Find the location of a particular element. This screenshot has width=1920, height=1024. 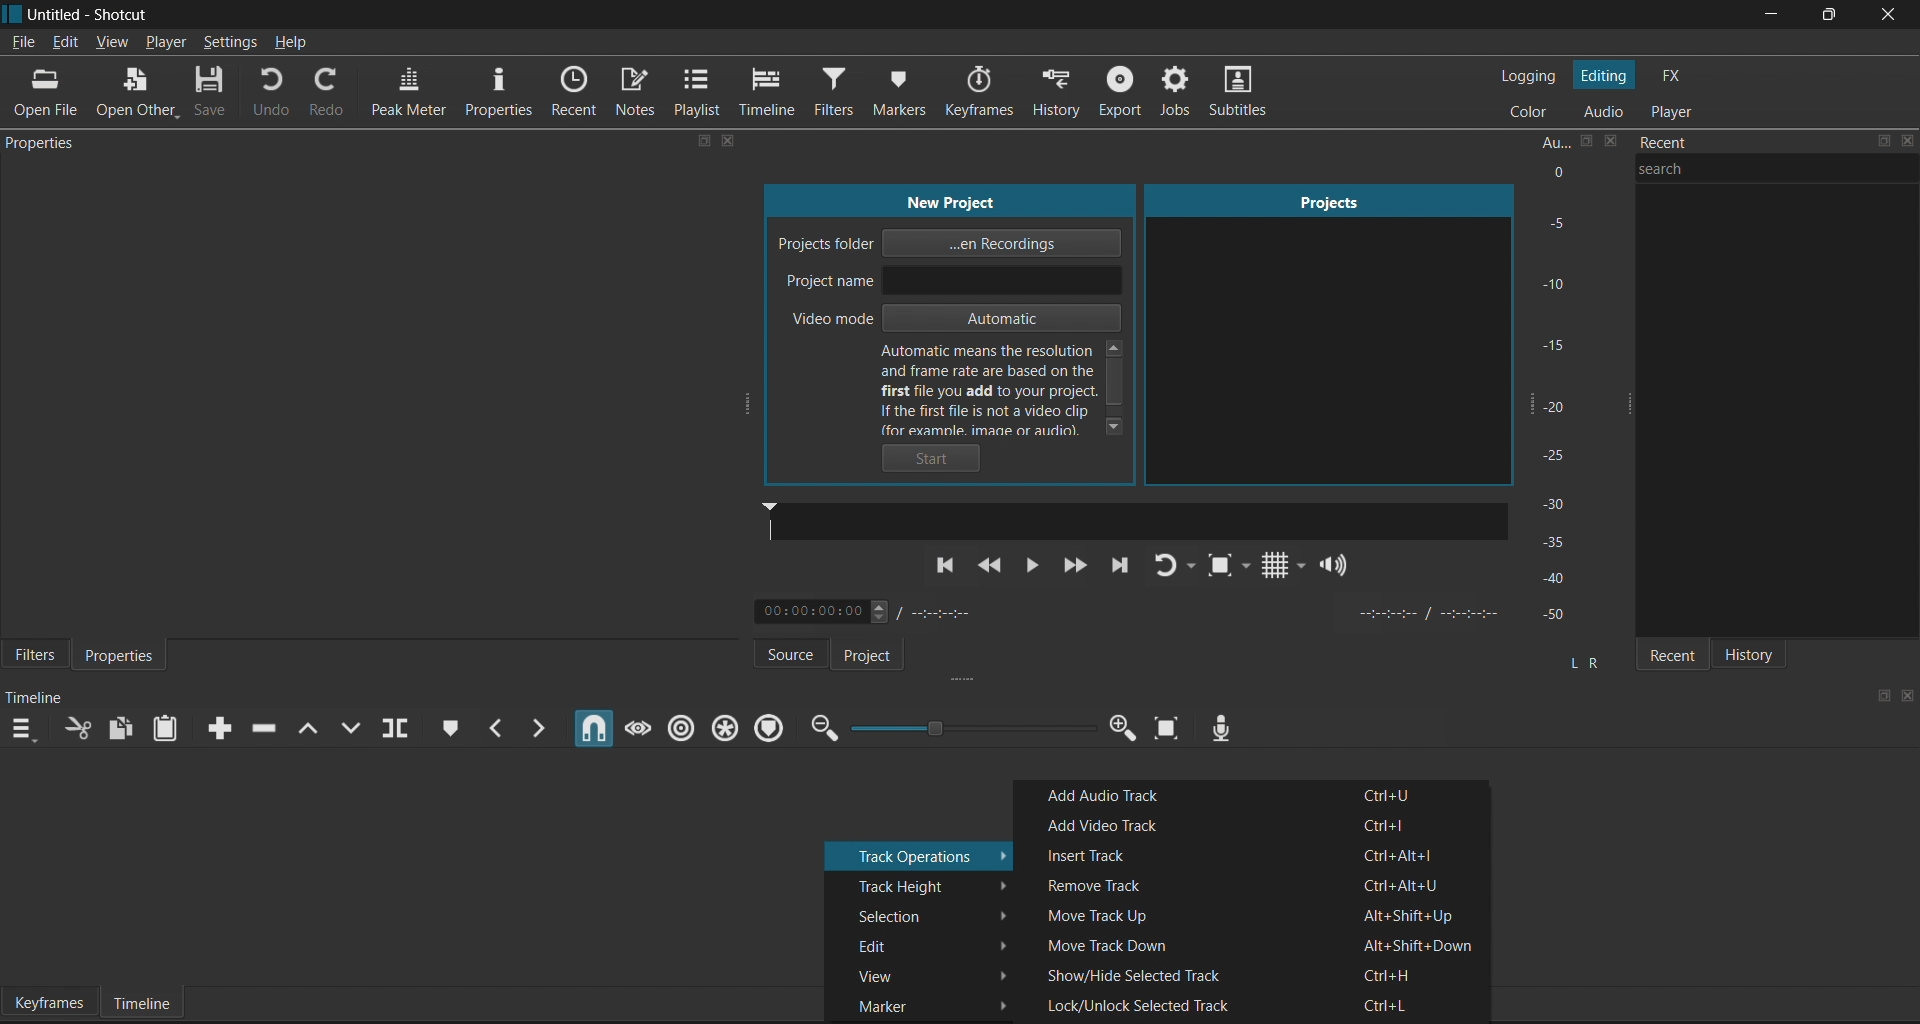

Create/Edit Marker is located at coordinates (445, 725).